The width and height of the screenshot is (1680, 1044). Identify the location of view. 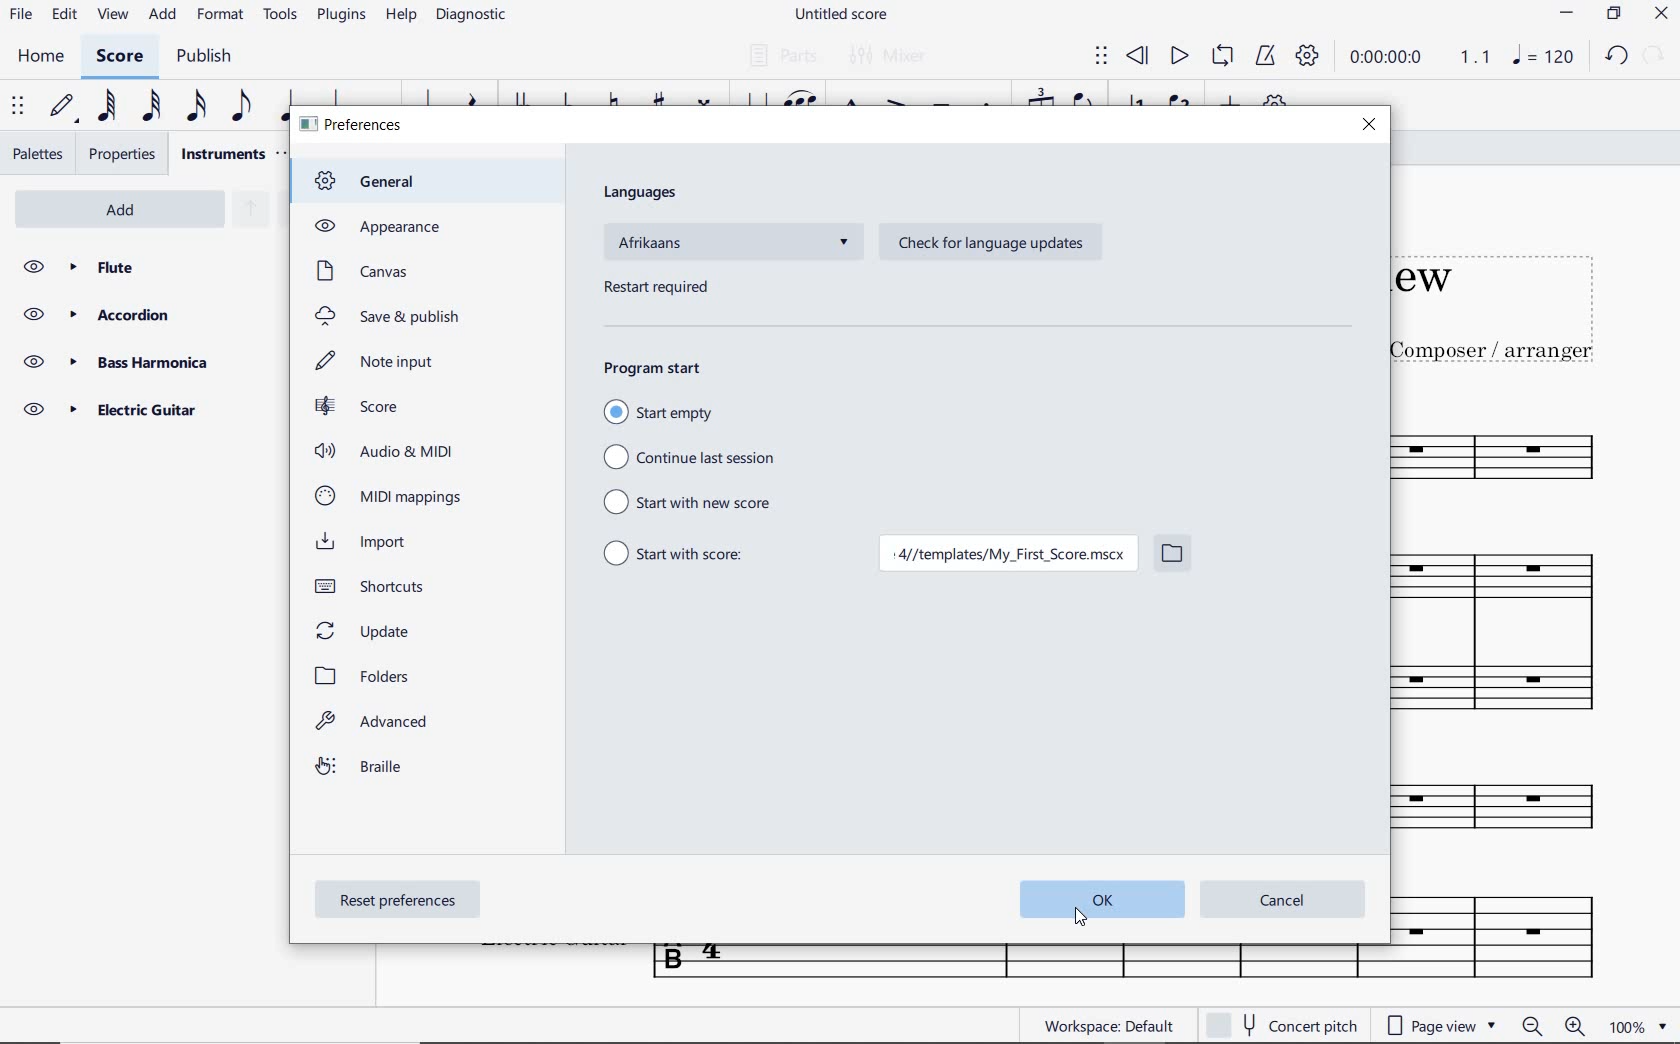
(109, 19).